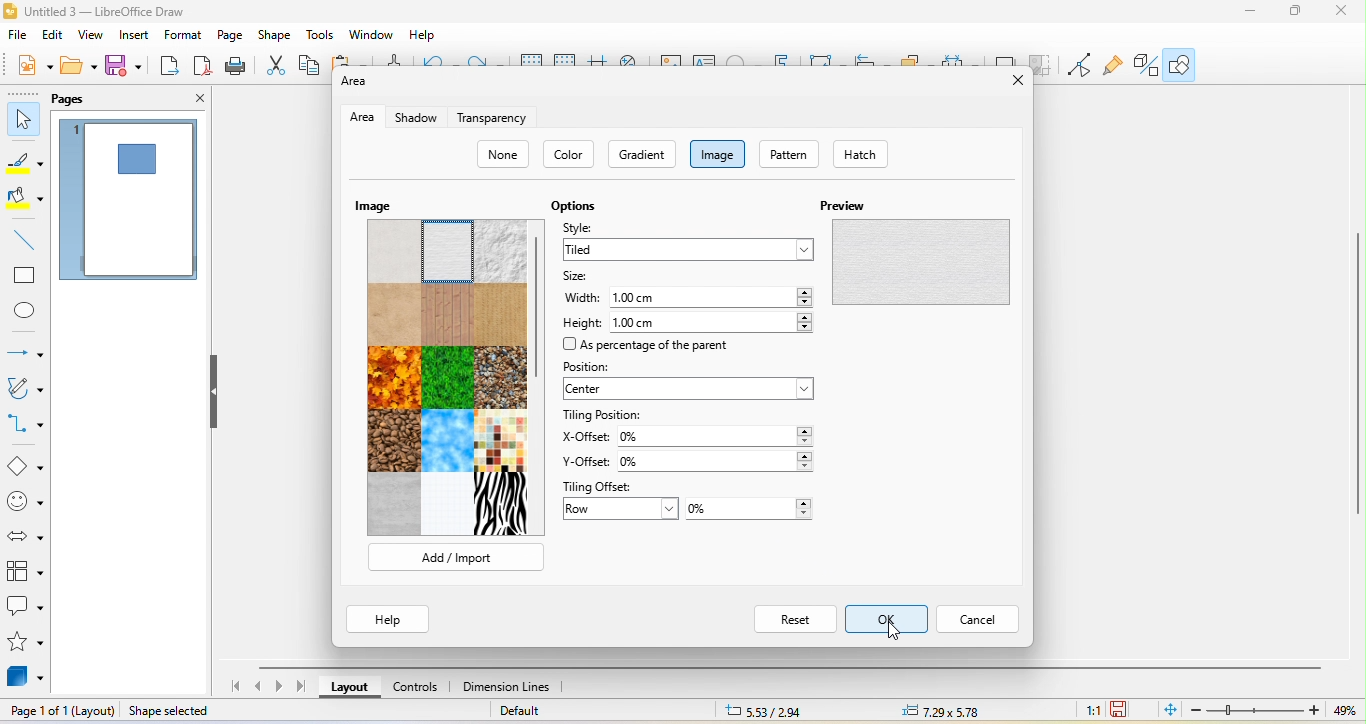 This screenshot has height=724, width=1366. I want to click on option, so click(576, 203).